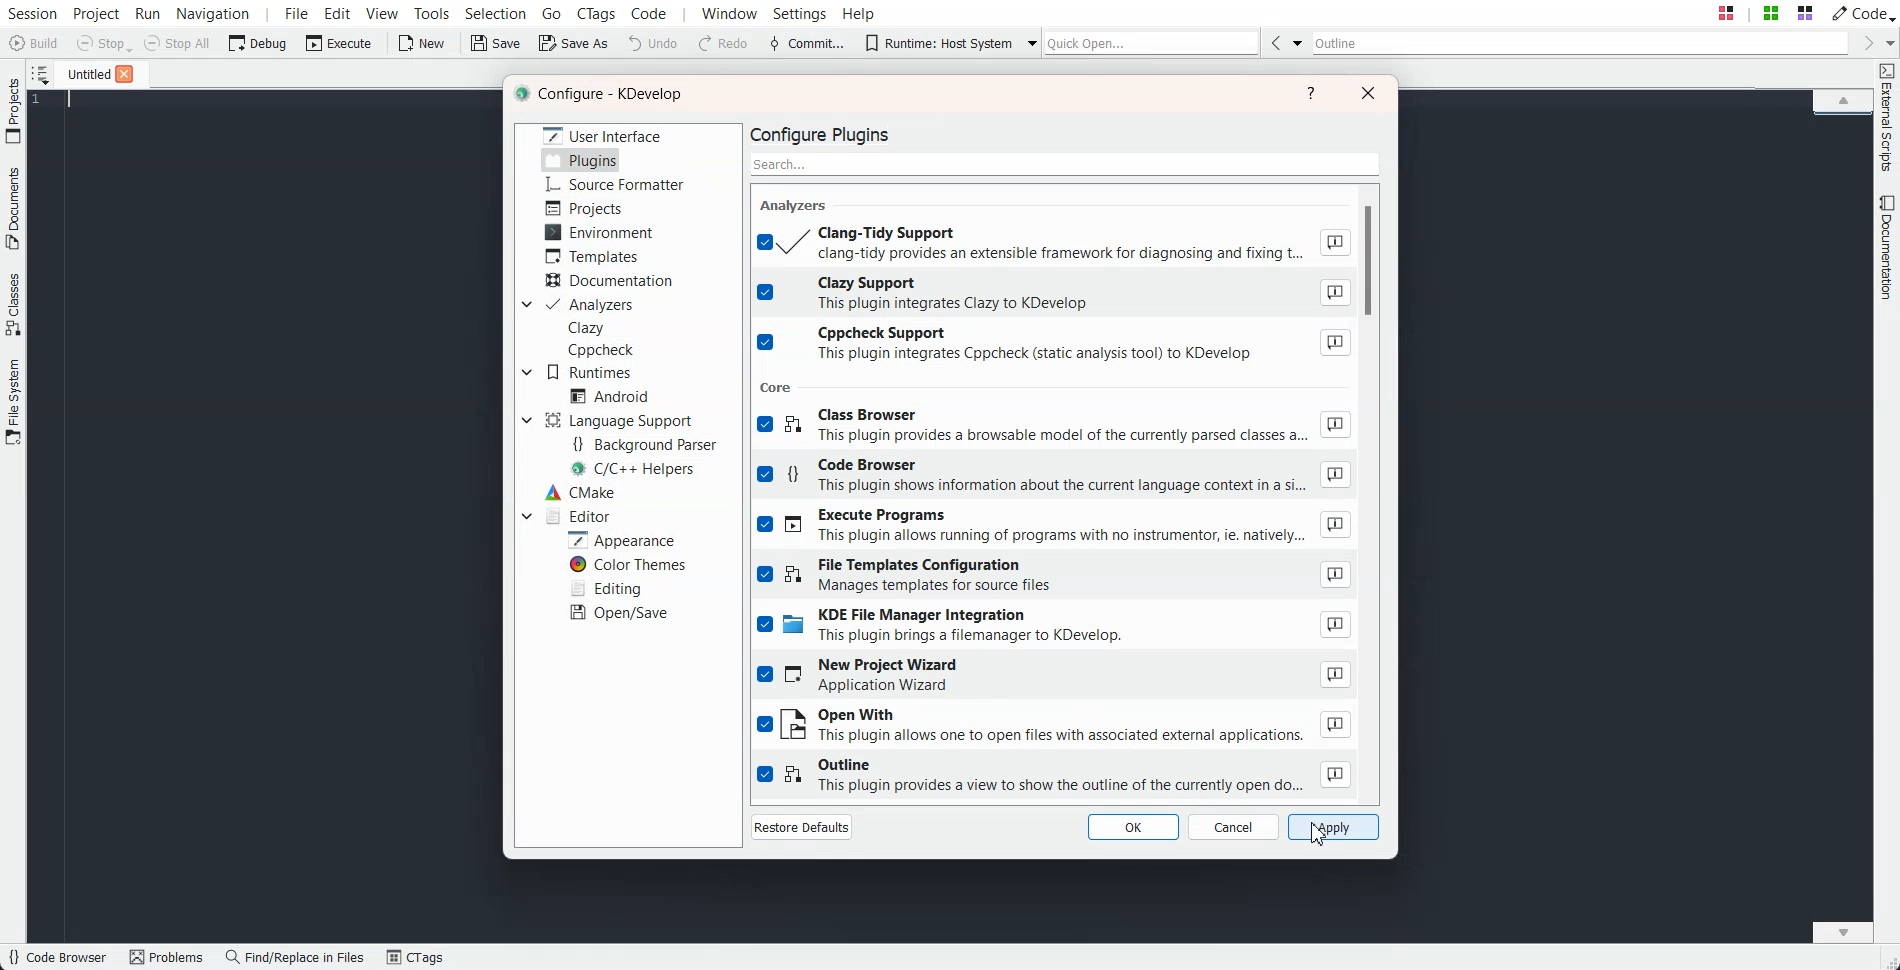  I want to click on Project, so click(13, 110).